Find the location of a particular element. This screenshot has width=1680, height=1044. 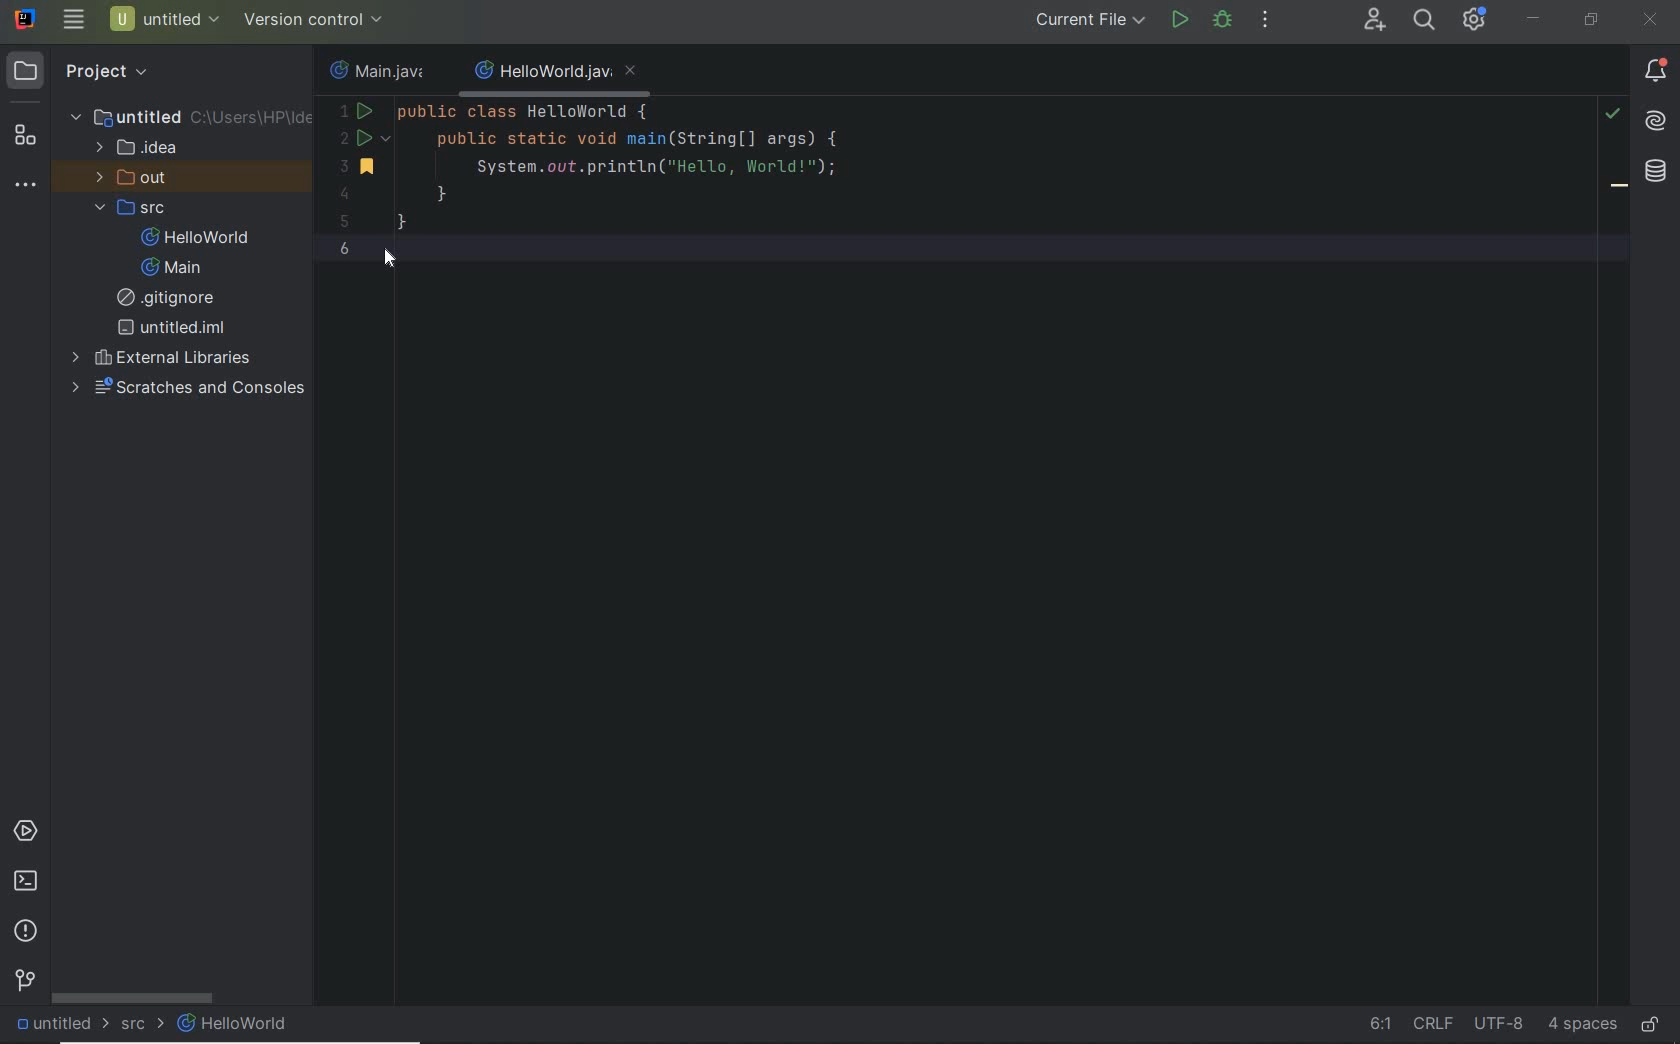

cursor is located at coordinates (387, 262).